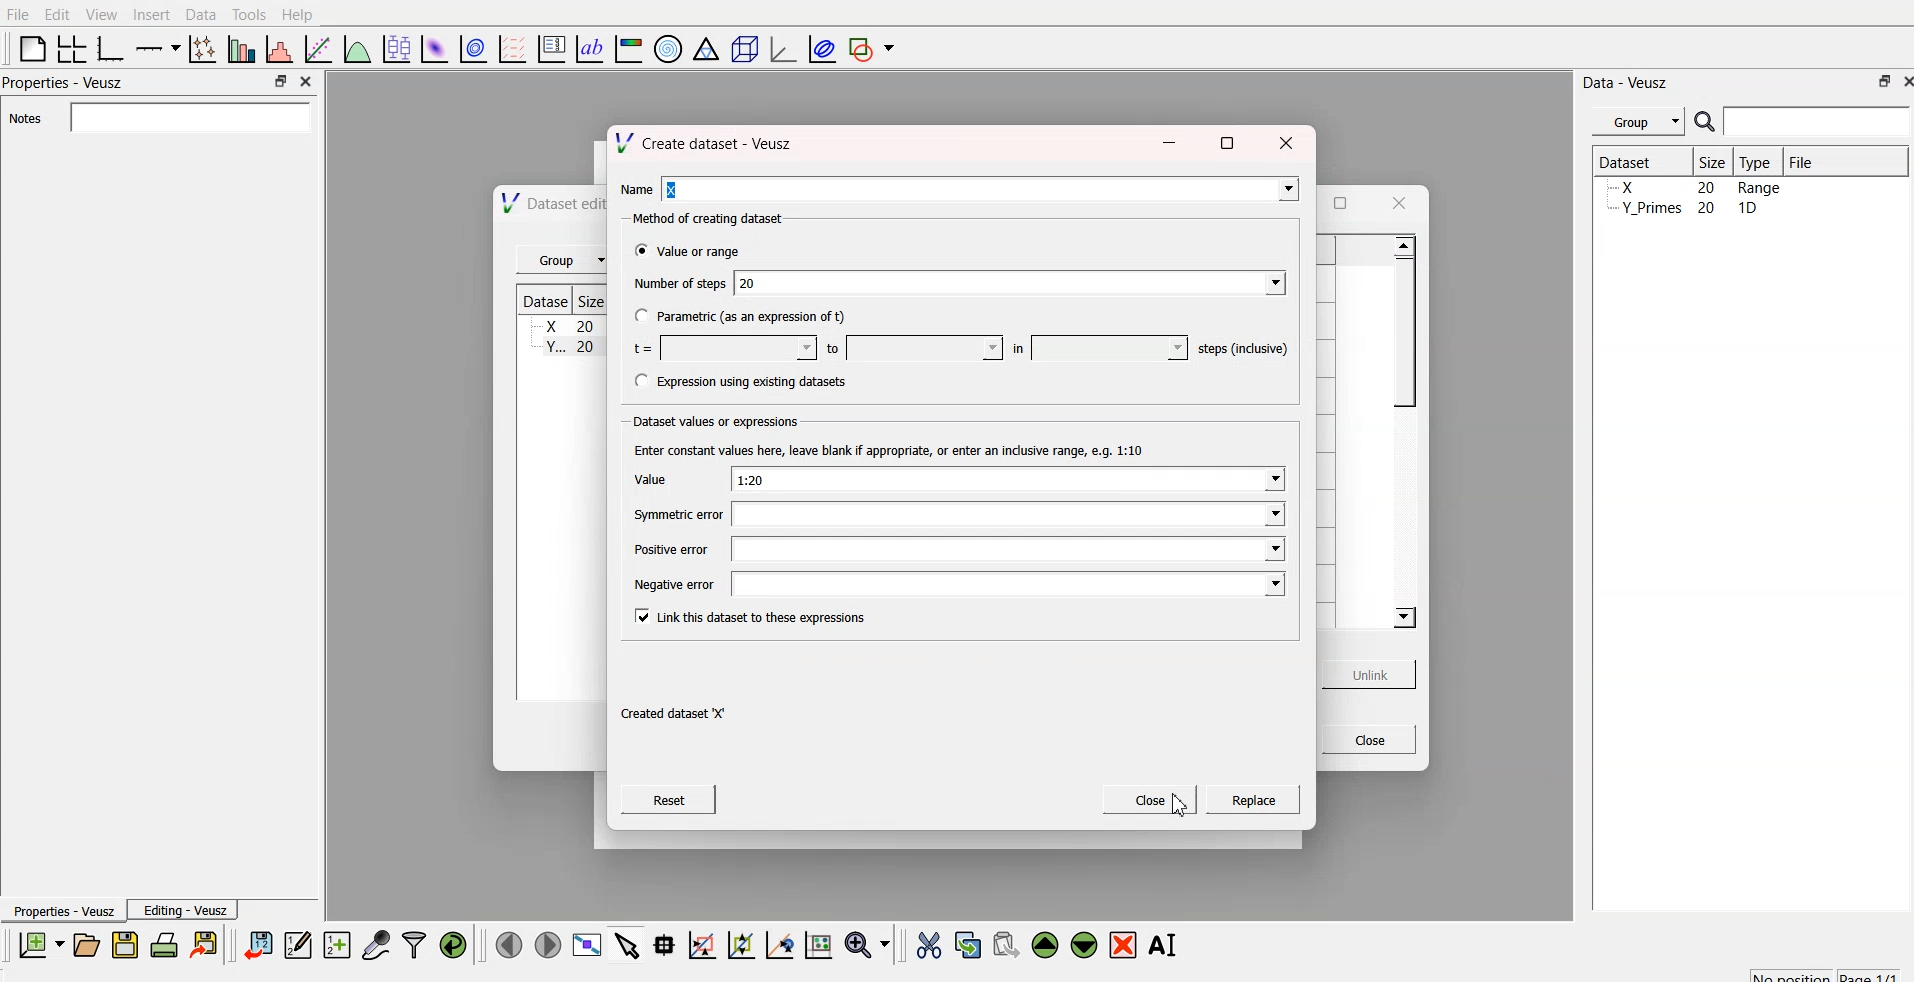 This screenshot has height=982, width=1914. I want to click on create a new dataset, so click(337, 947).